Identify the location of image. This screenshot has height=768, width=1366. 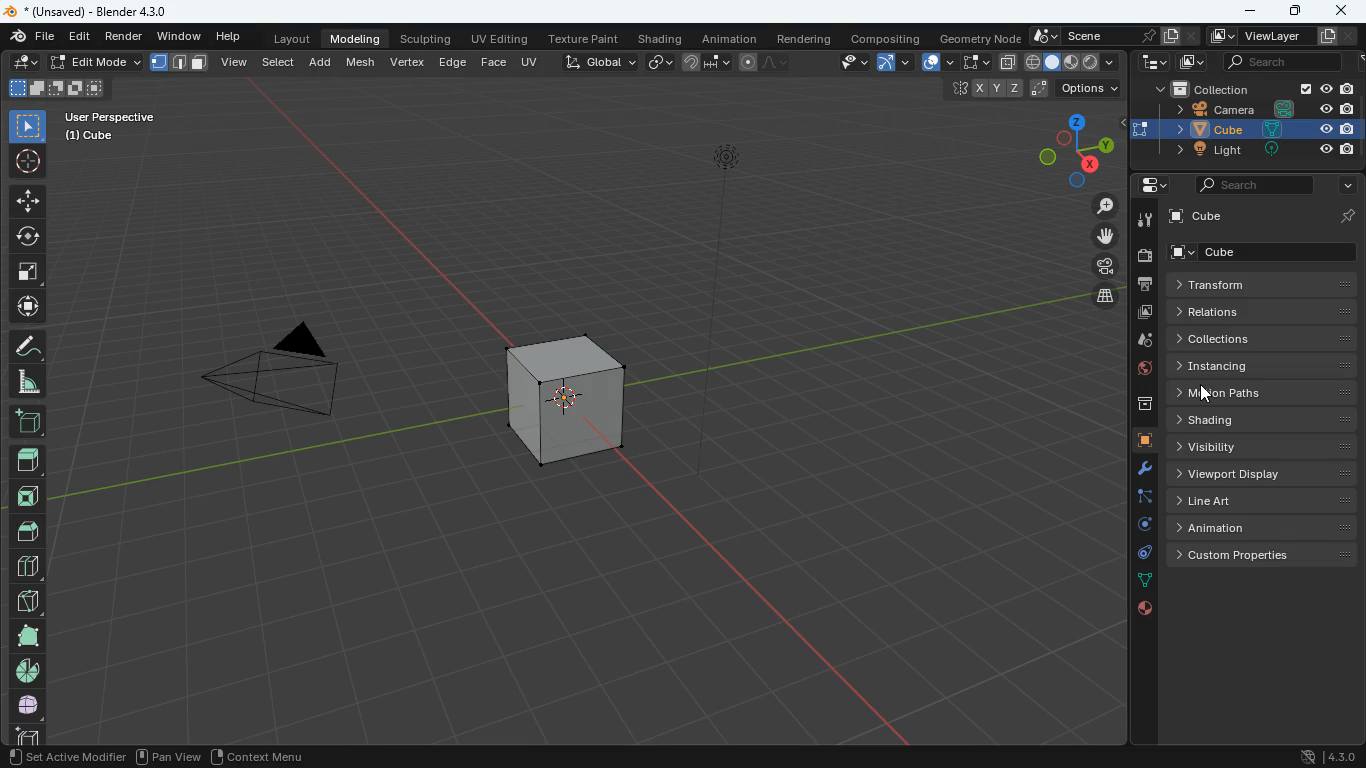
(1142, 313).